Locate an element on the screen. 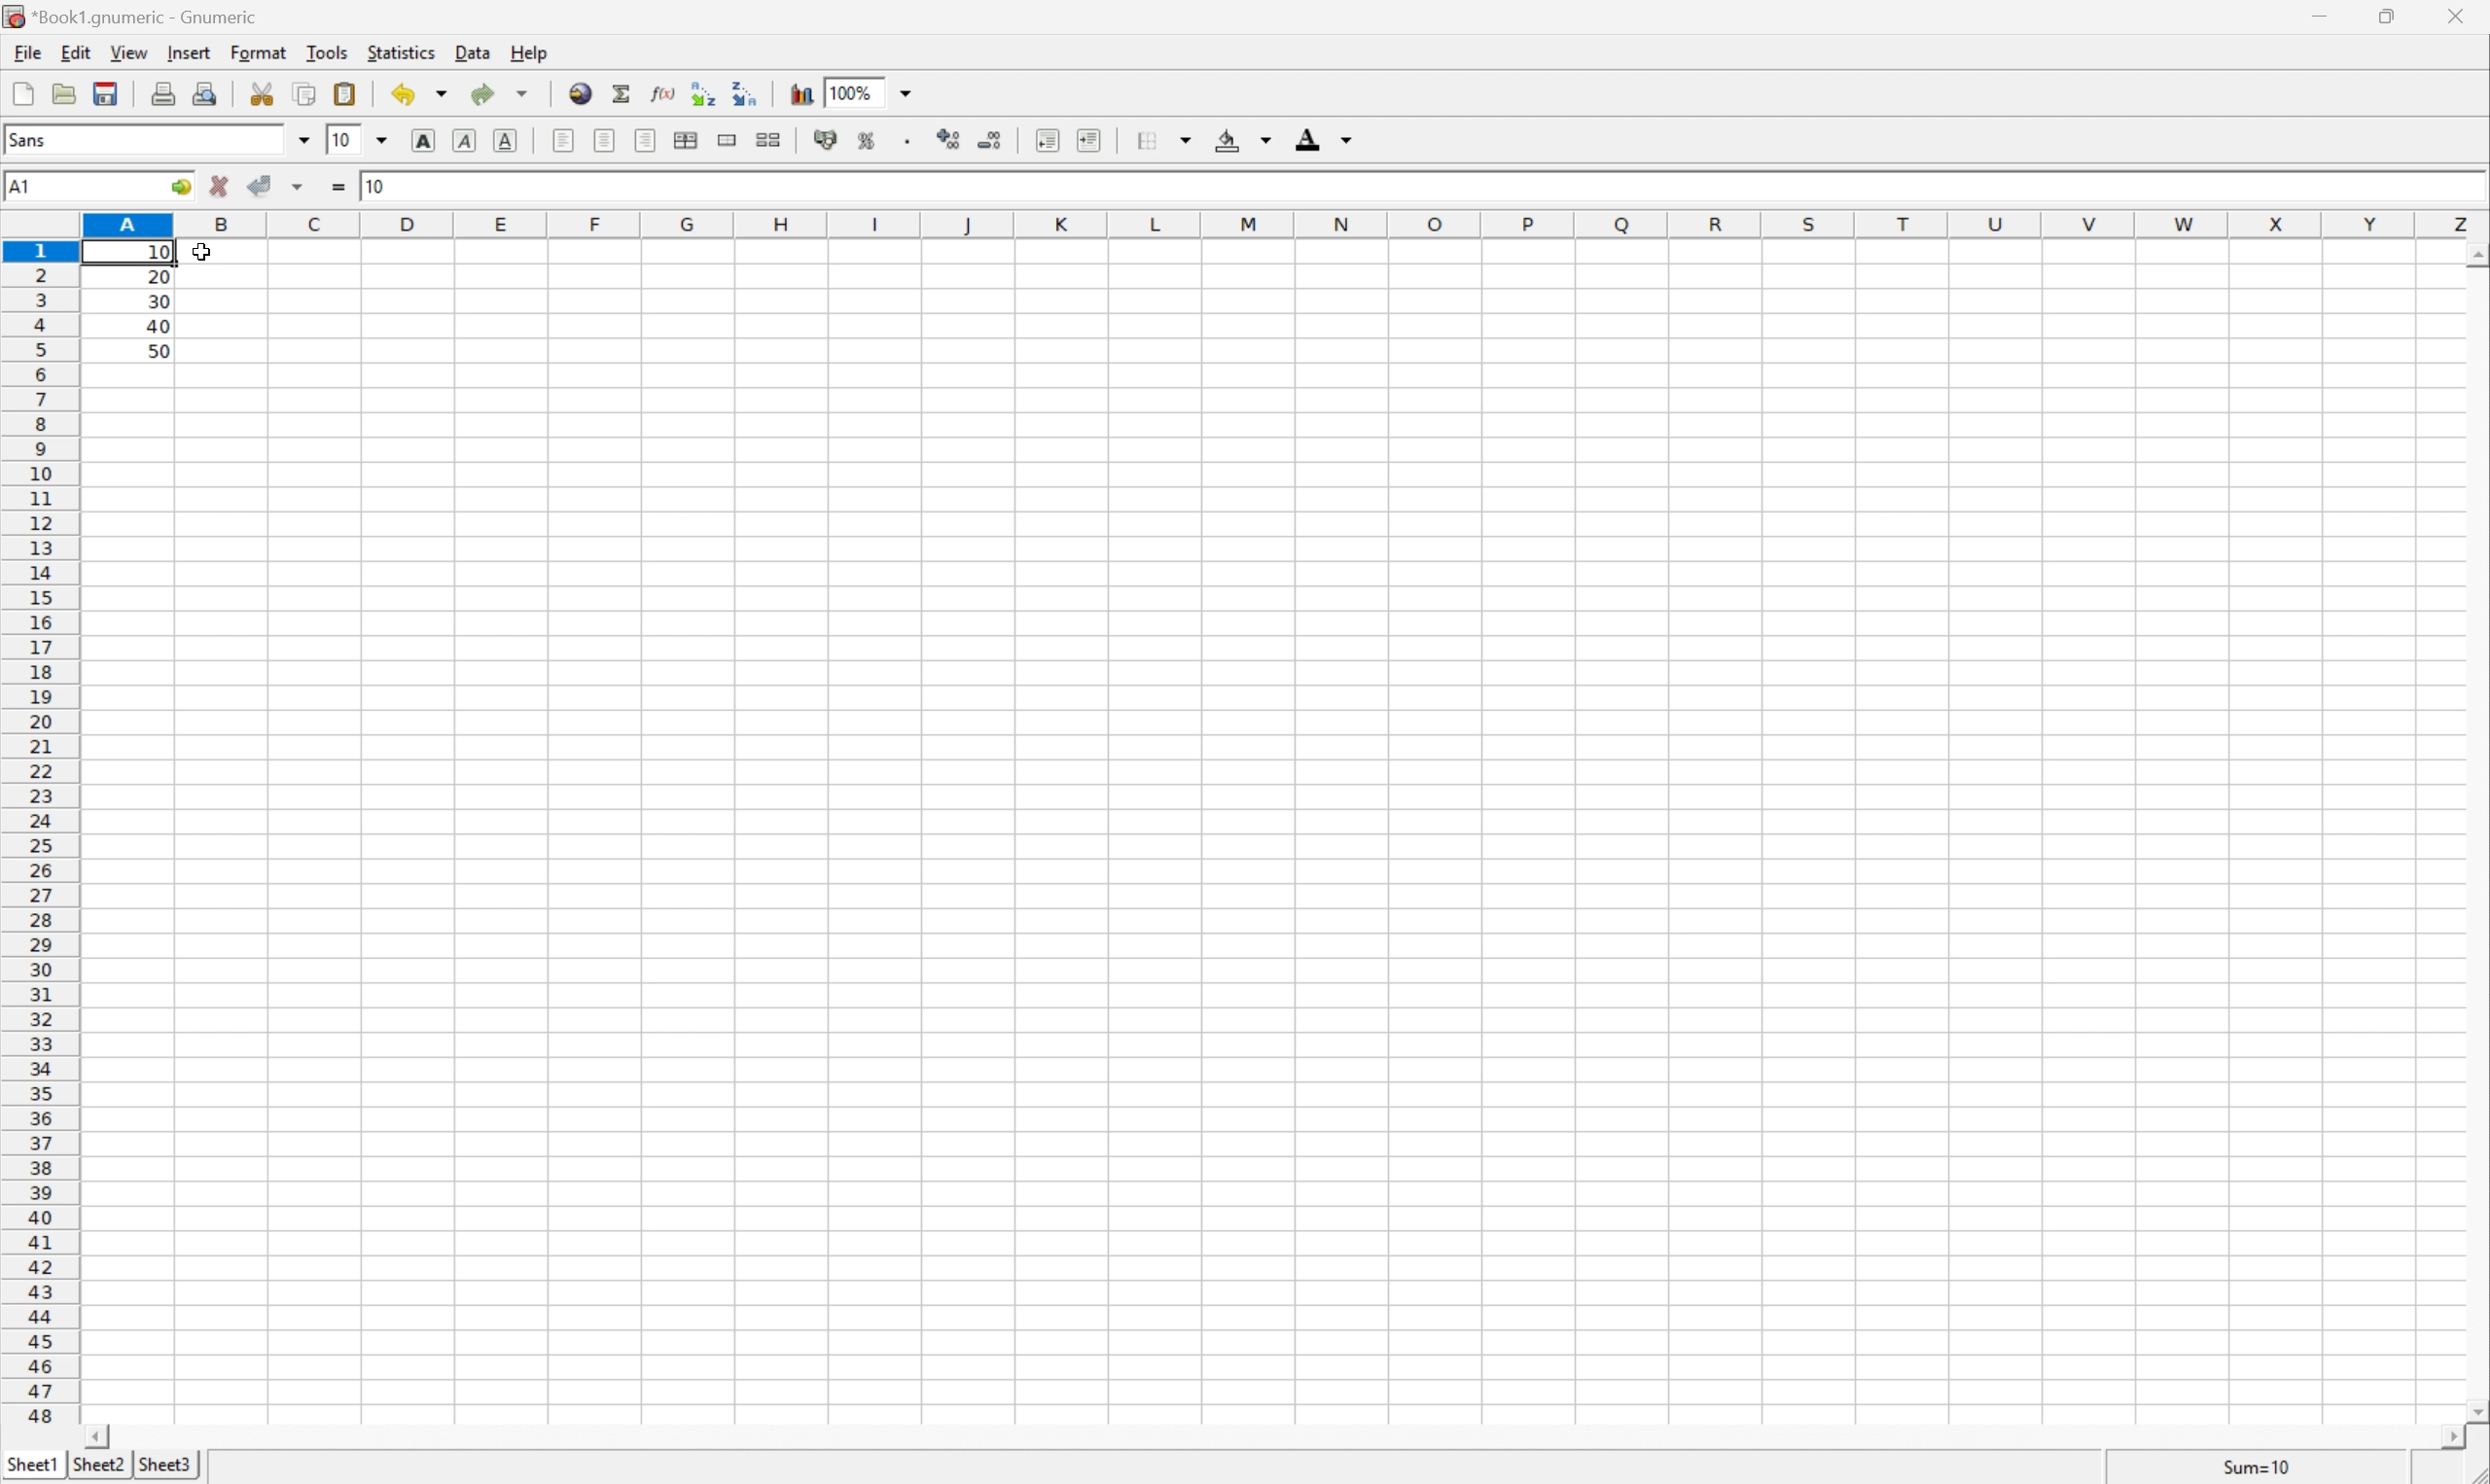 This screenshot has height=1484, width=2490. Sheet2 is located at coordinates (100, 1465).